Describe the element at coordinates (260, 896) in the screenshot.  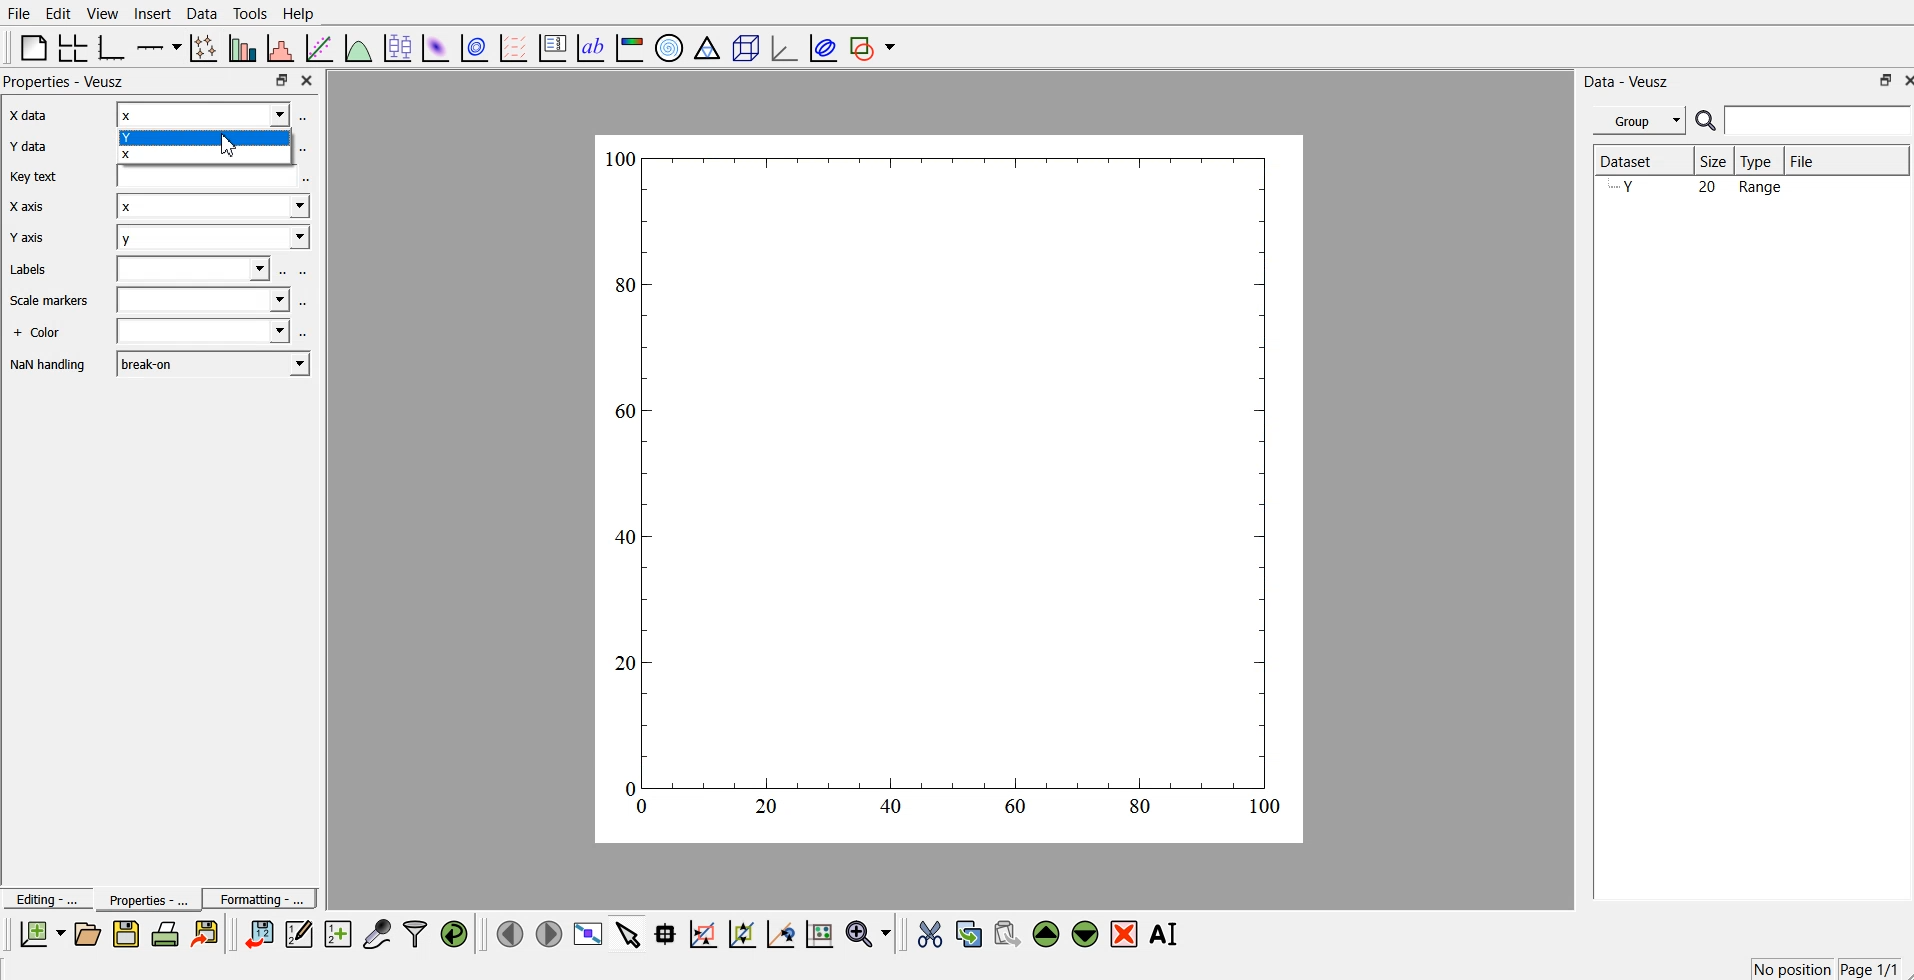
I see `Formatting` at that location.